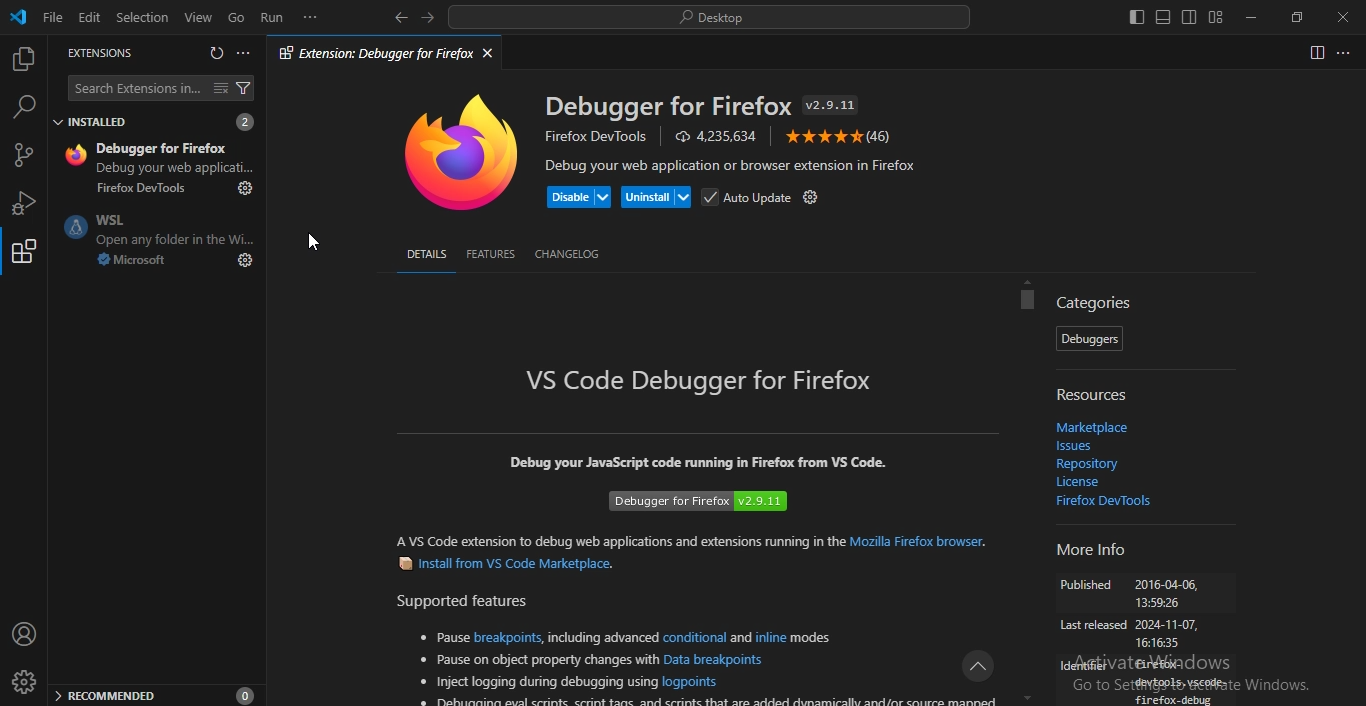  What do you see at coordinates (812, 197) in the screenshot?
I see `settings` at bounding box center [812, 197].